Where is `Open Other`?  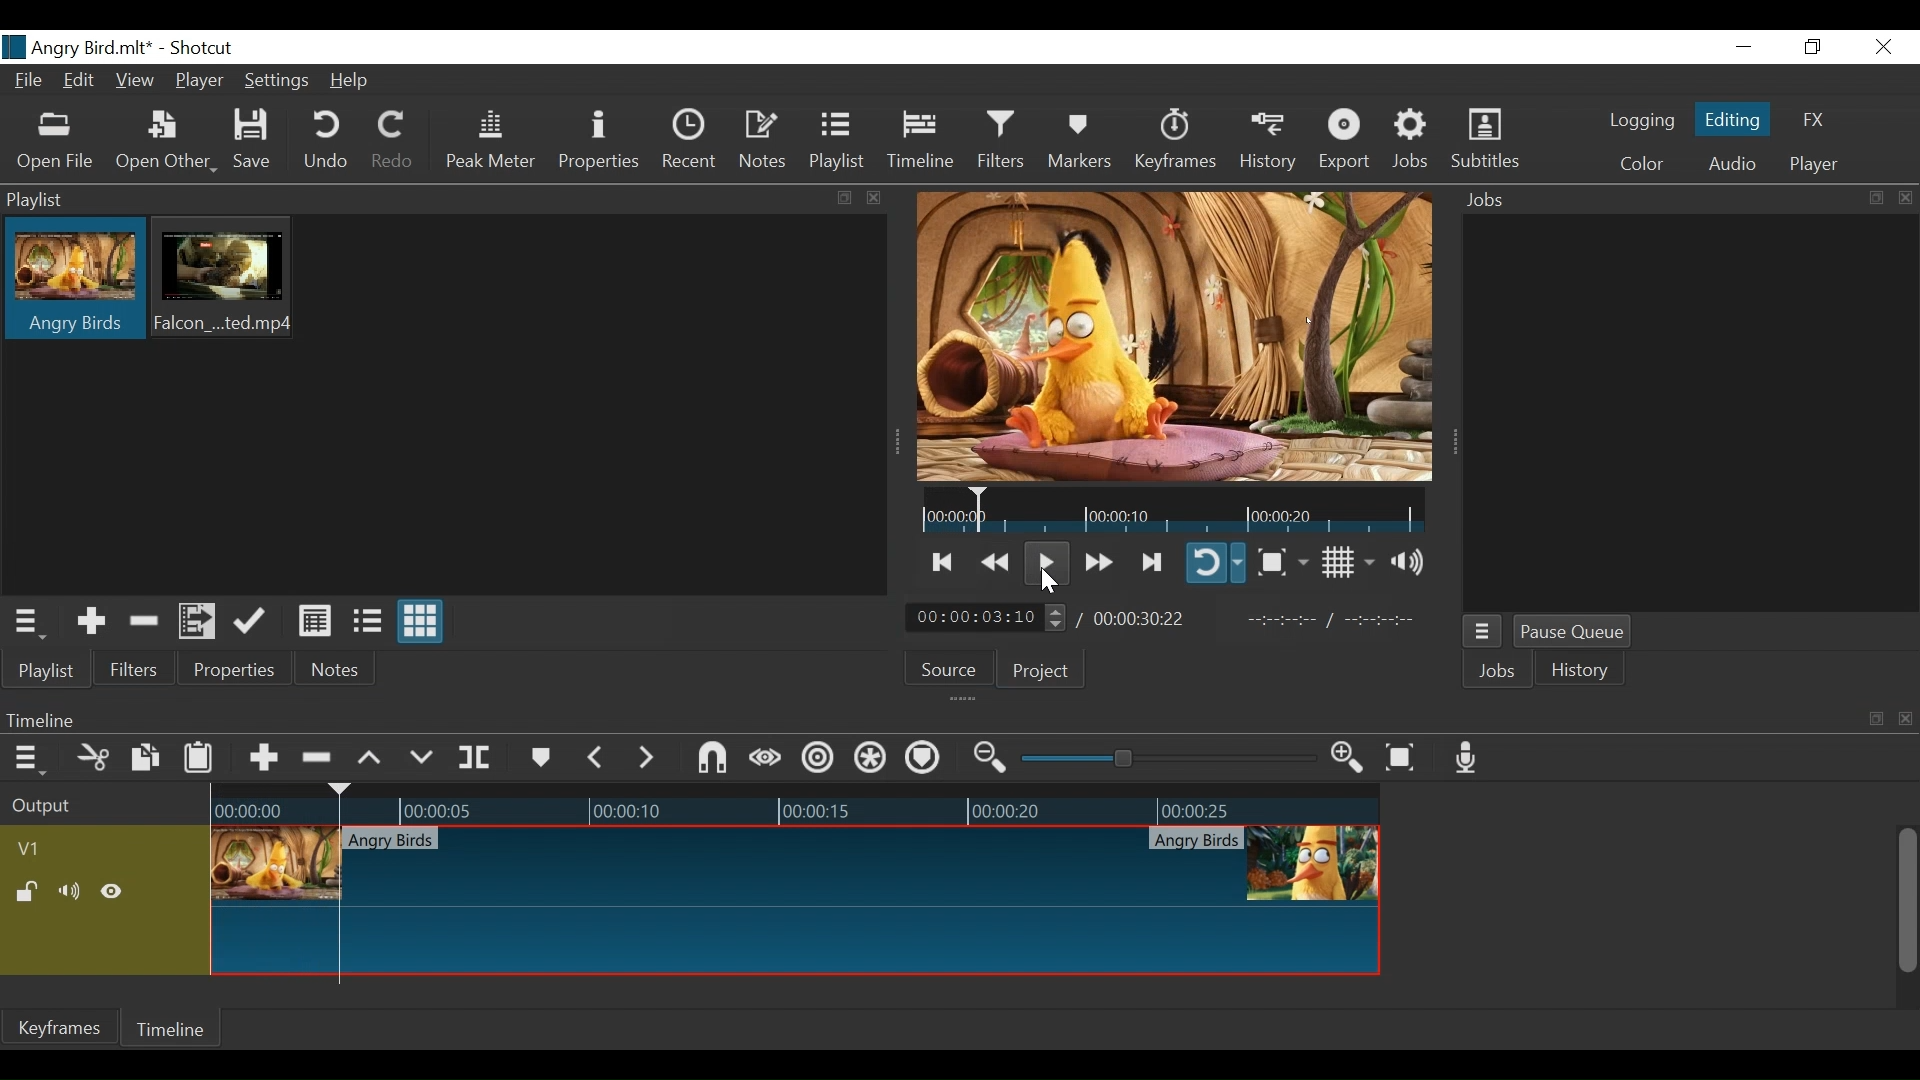
Open Other is located at coordinates (167, 140).